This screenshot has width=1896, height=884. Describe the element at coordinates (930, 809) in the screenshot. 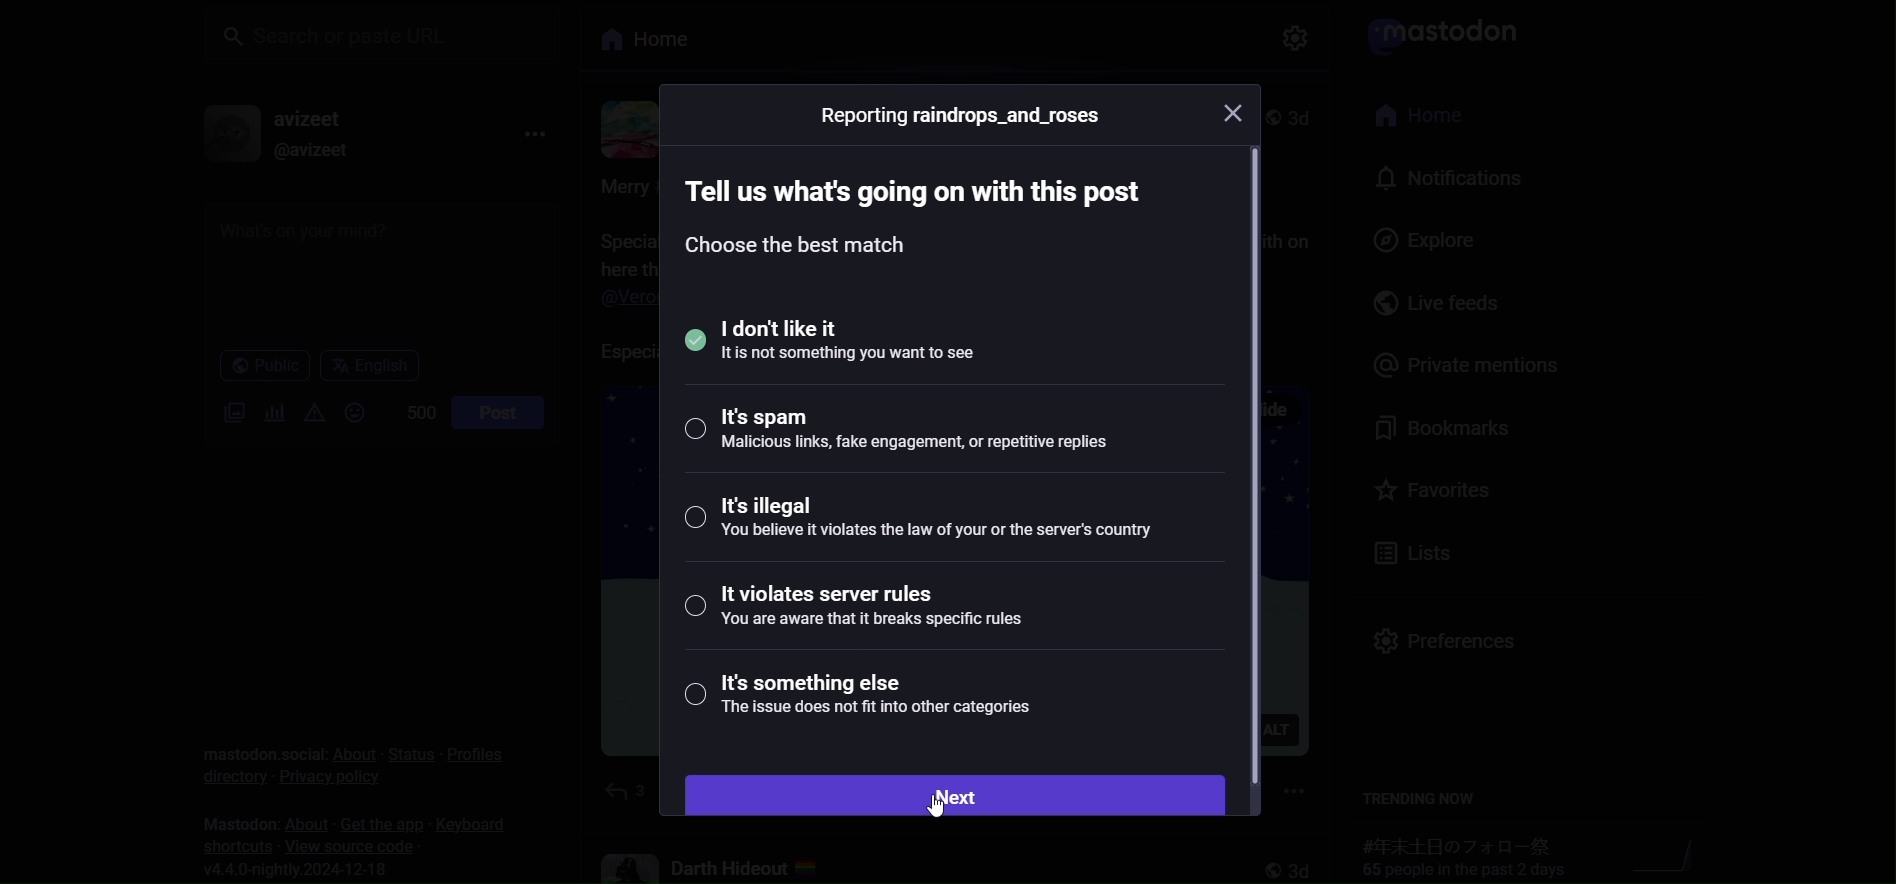

I see `cursor` at that location.